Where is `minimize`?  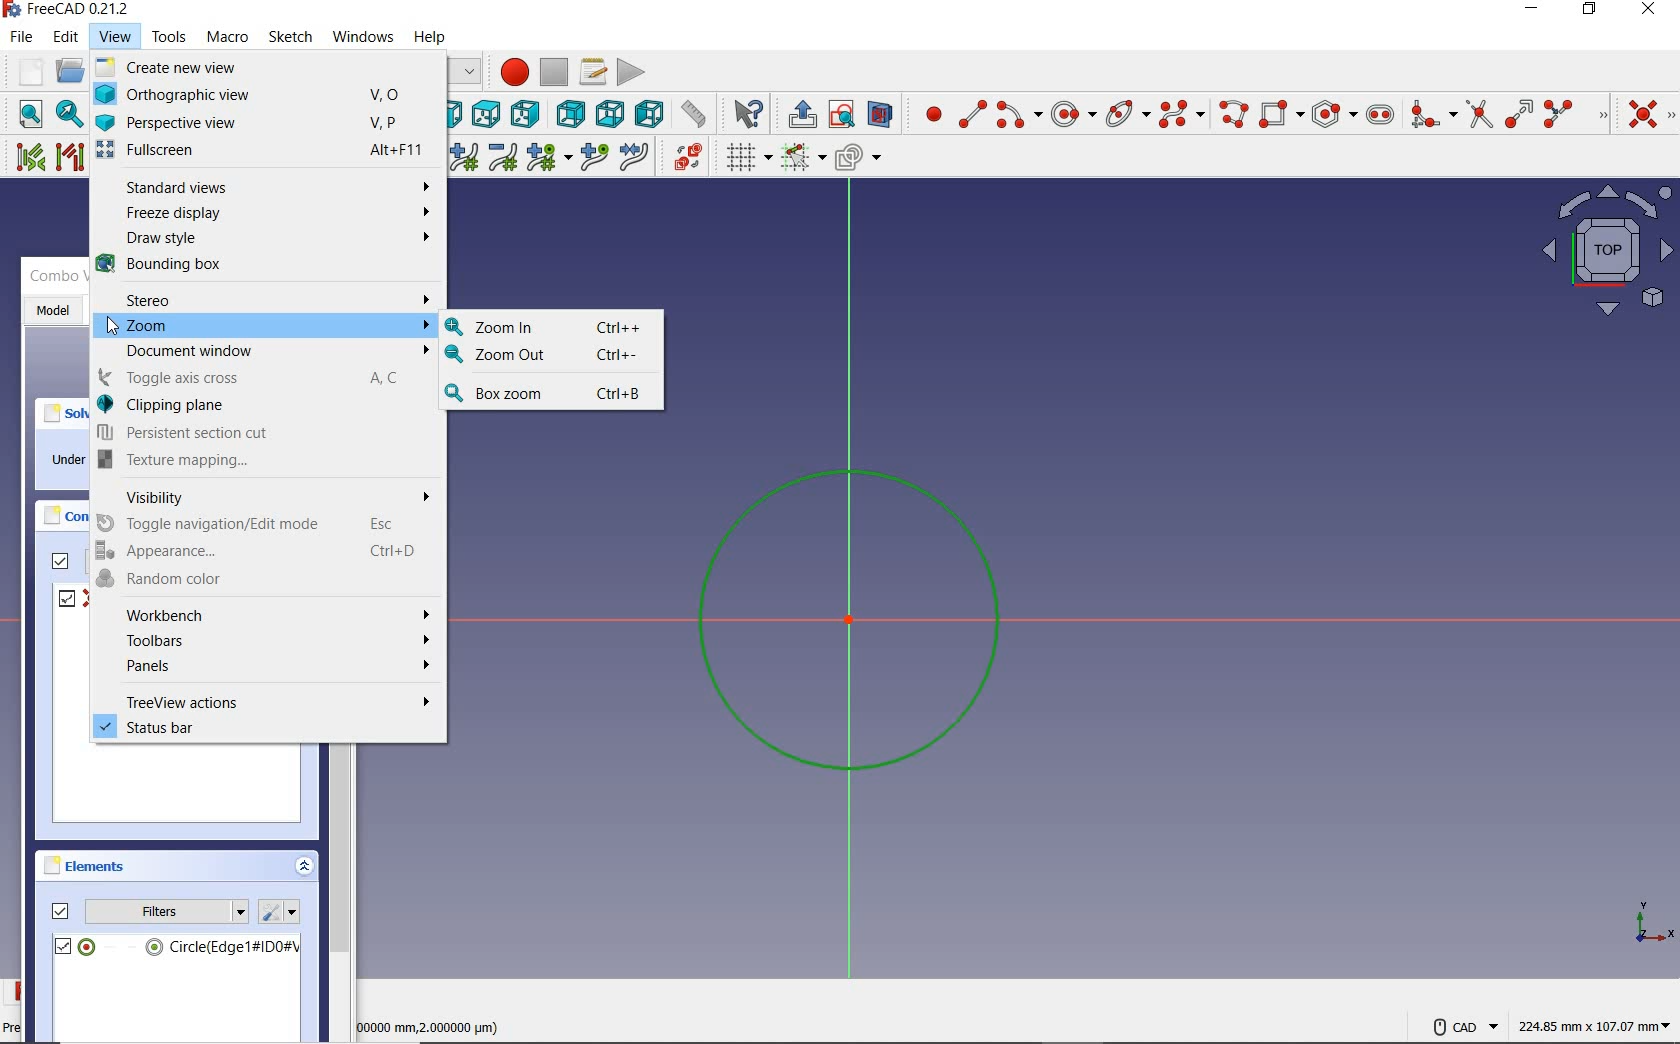 minimize is located at coordinates (1533, 11).